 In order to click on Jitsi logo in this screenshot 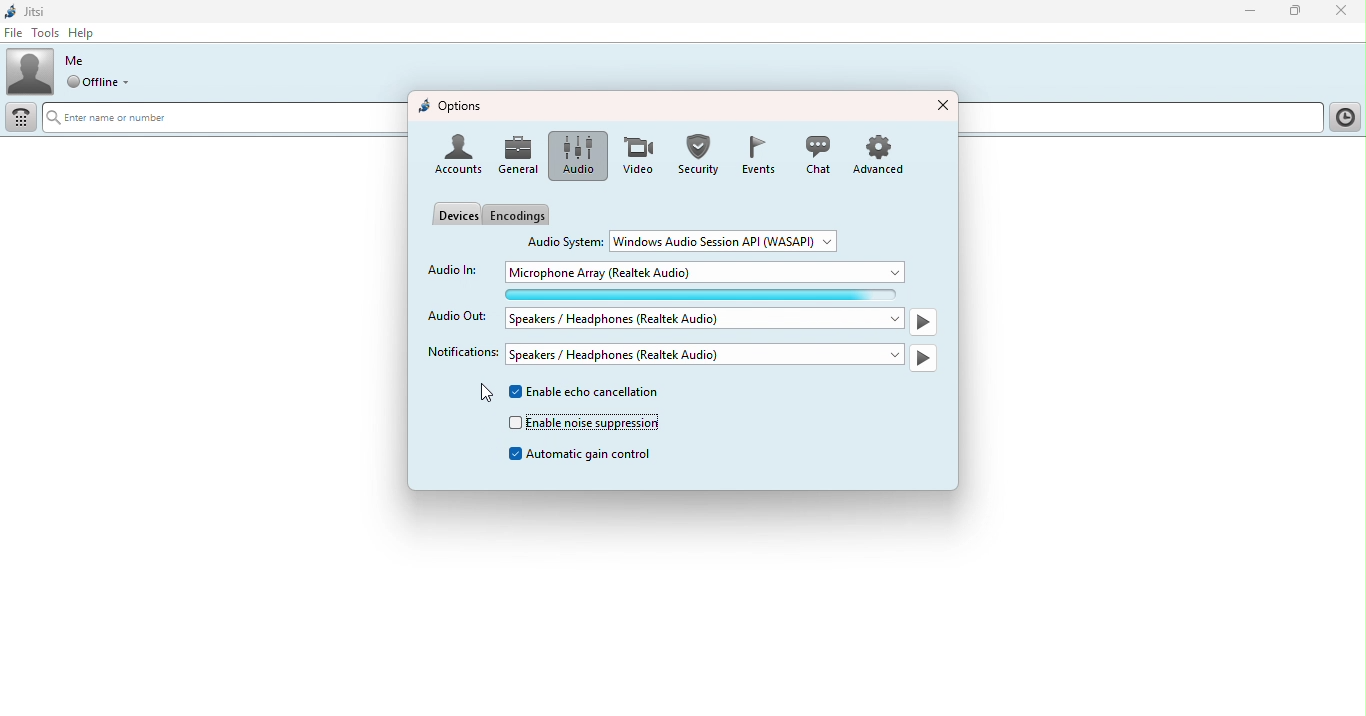, I will do `click(29, 11)`.